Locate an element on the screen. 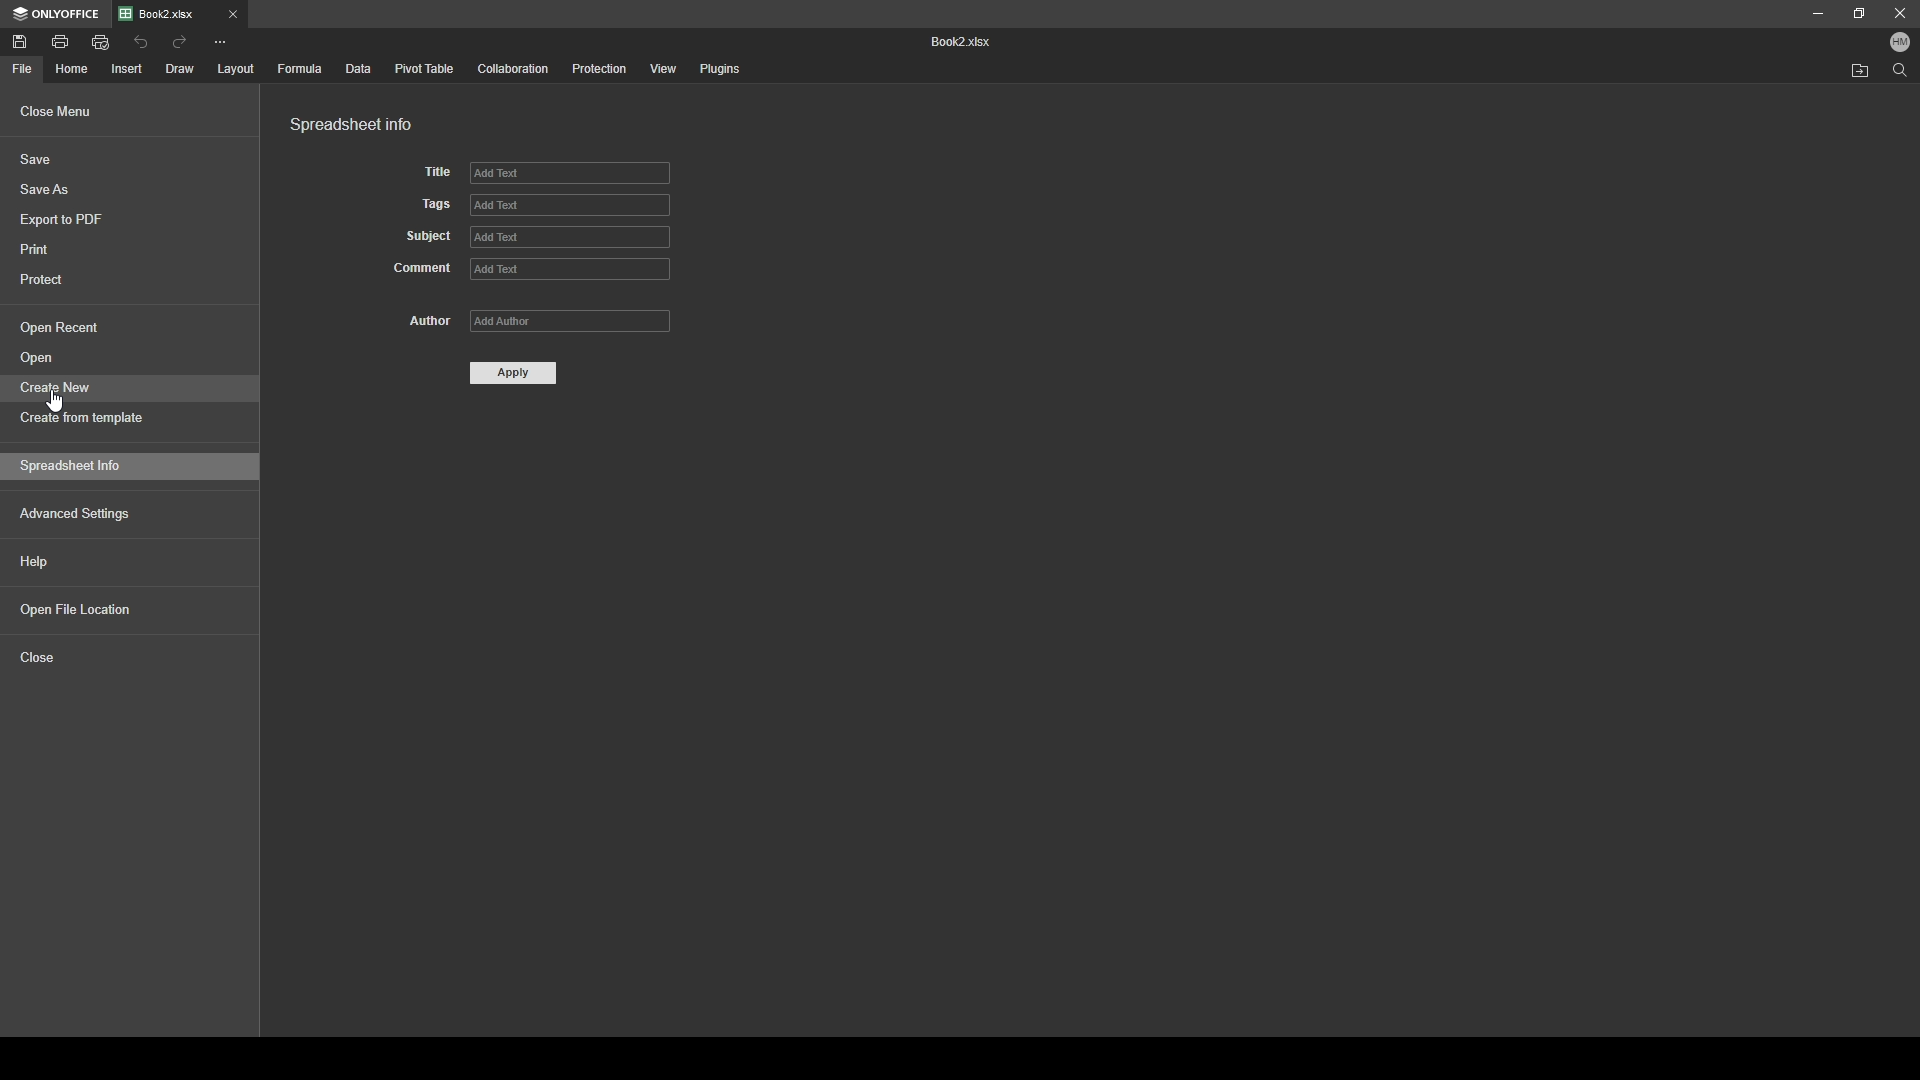 Image resolution: width=1920 pixels, height=1080 pixels. add text is located at coordinates (576, 268).